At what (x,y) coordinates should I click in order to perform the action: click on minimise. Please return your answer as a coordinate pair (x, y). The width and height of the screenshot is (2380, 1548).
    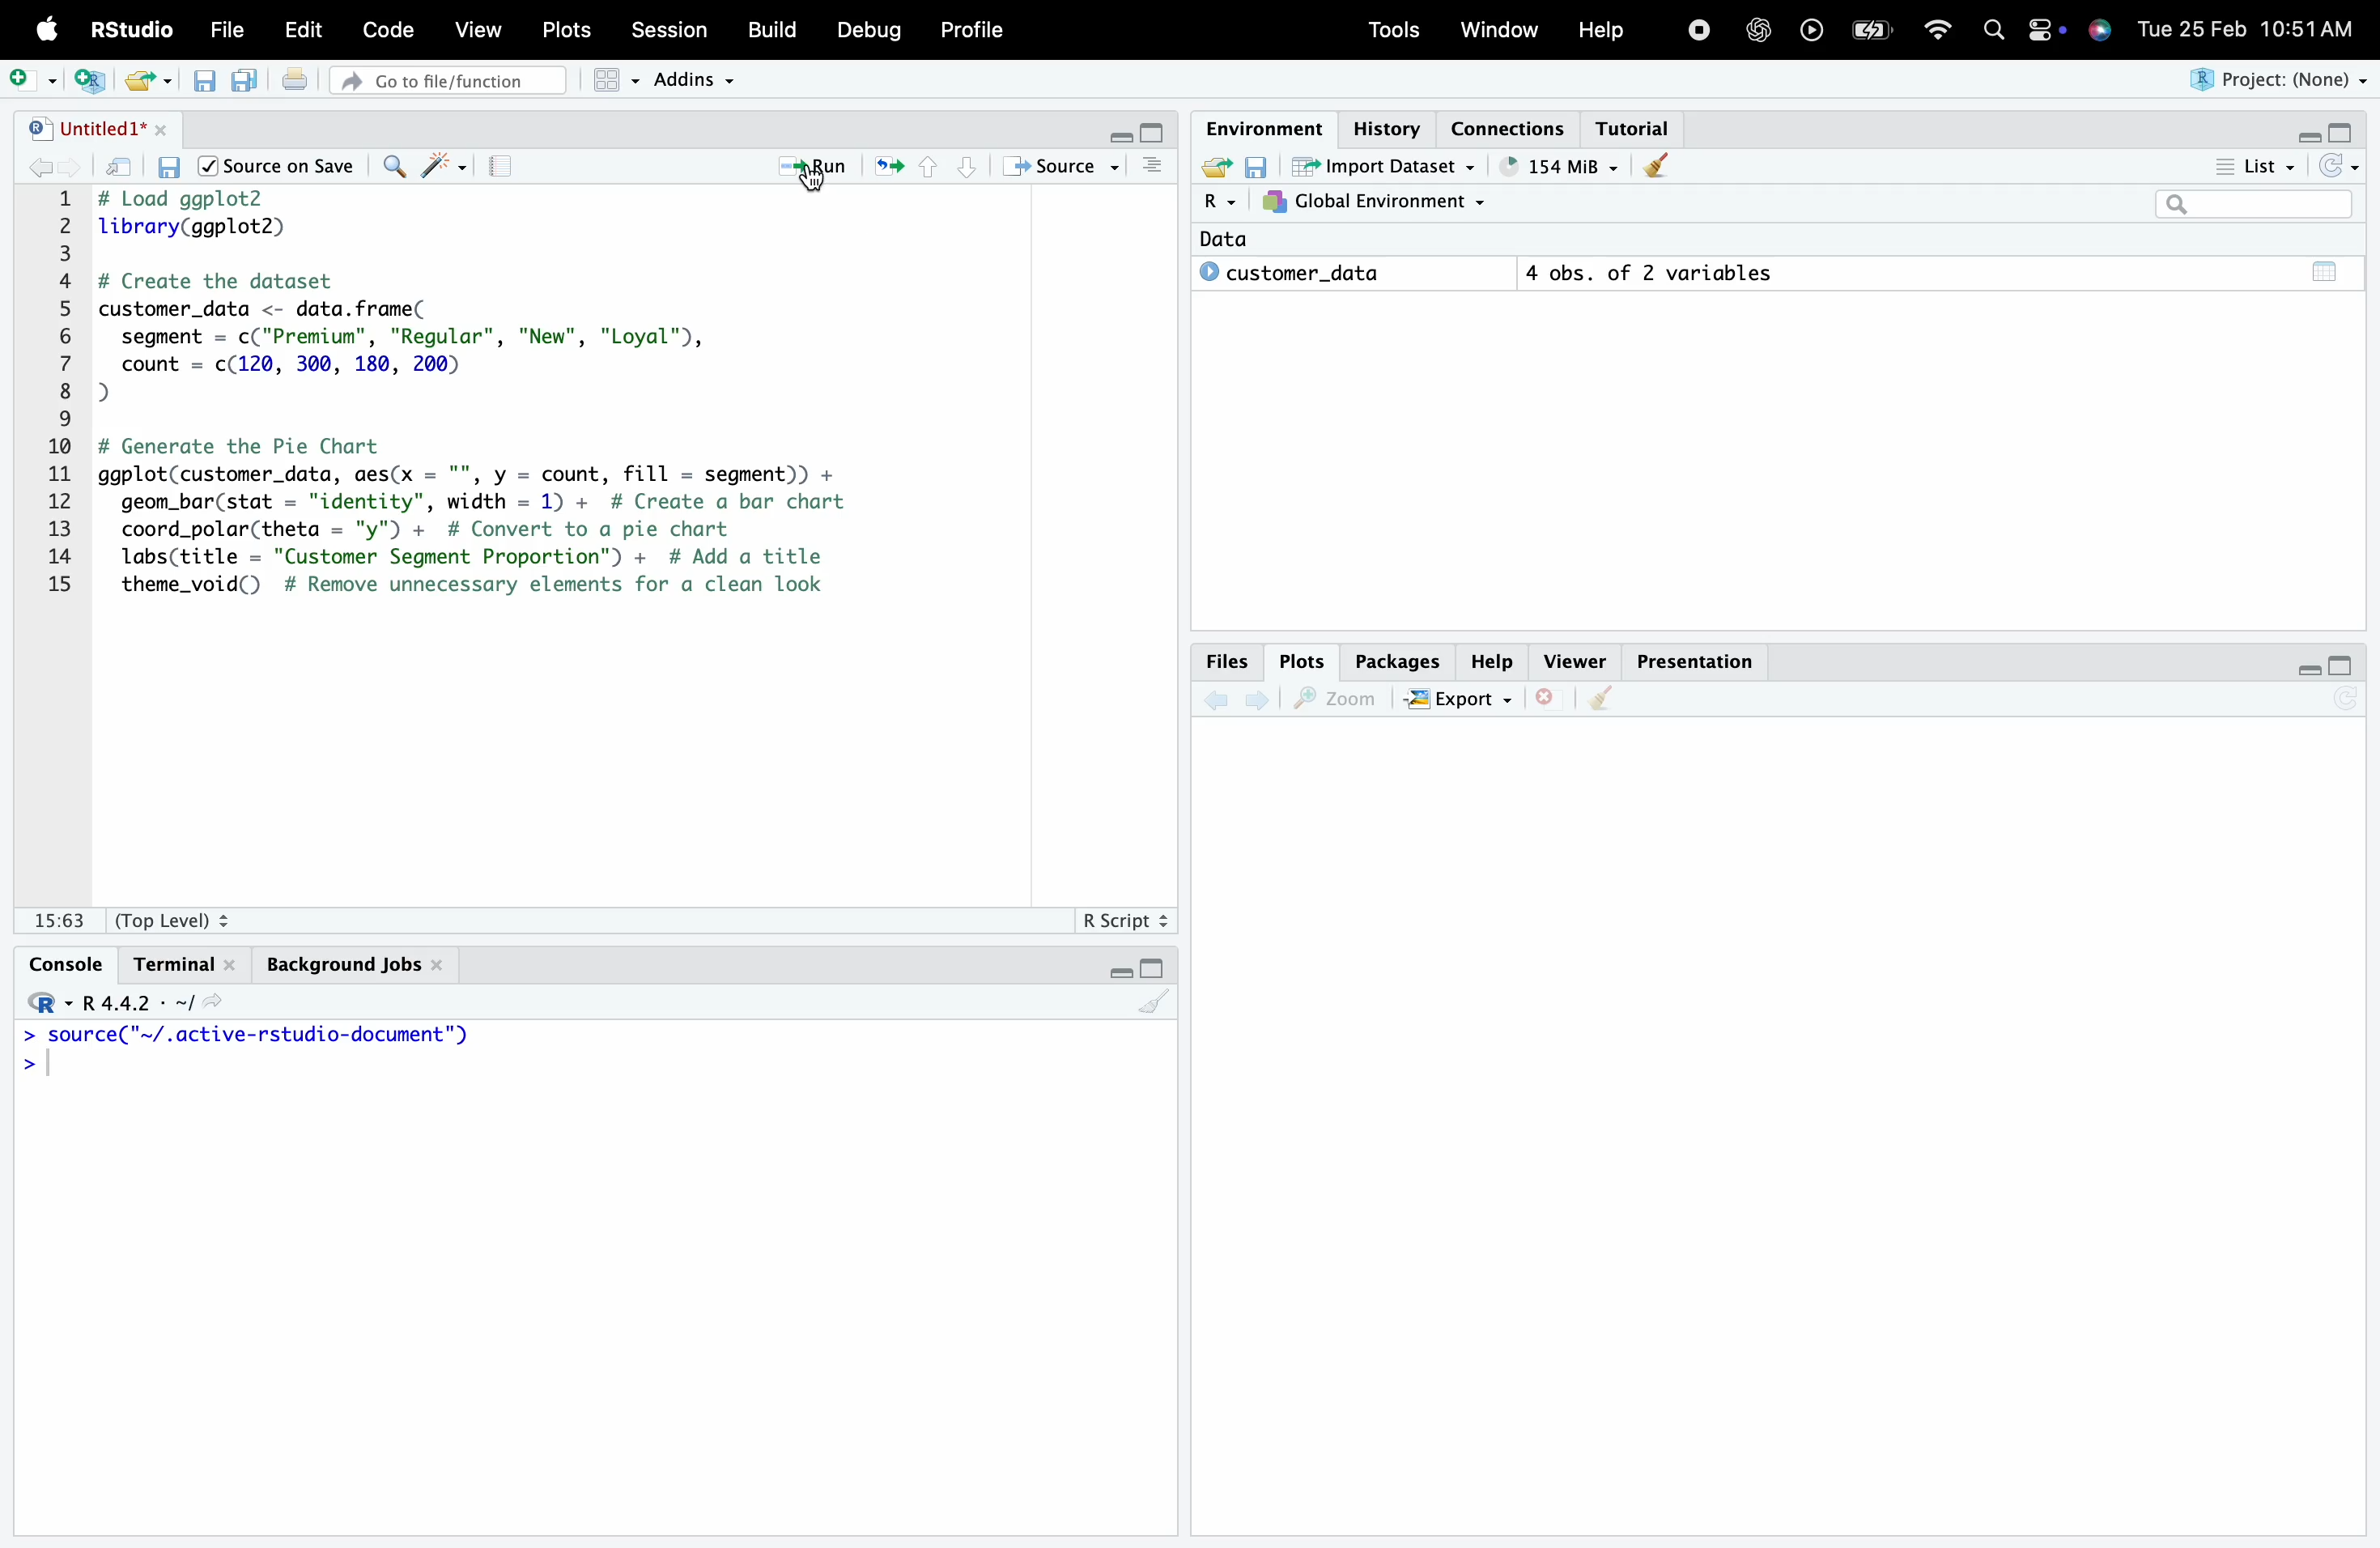
    Looking at the image, I should click on (1110, 129).